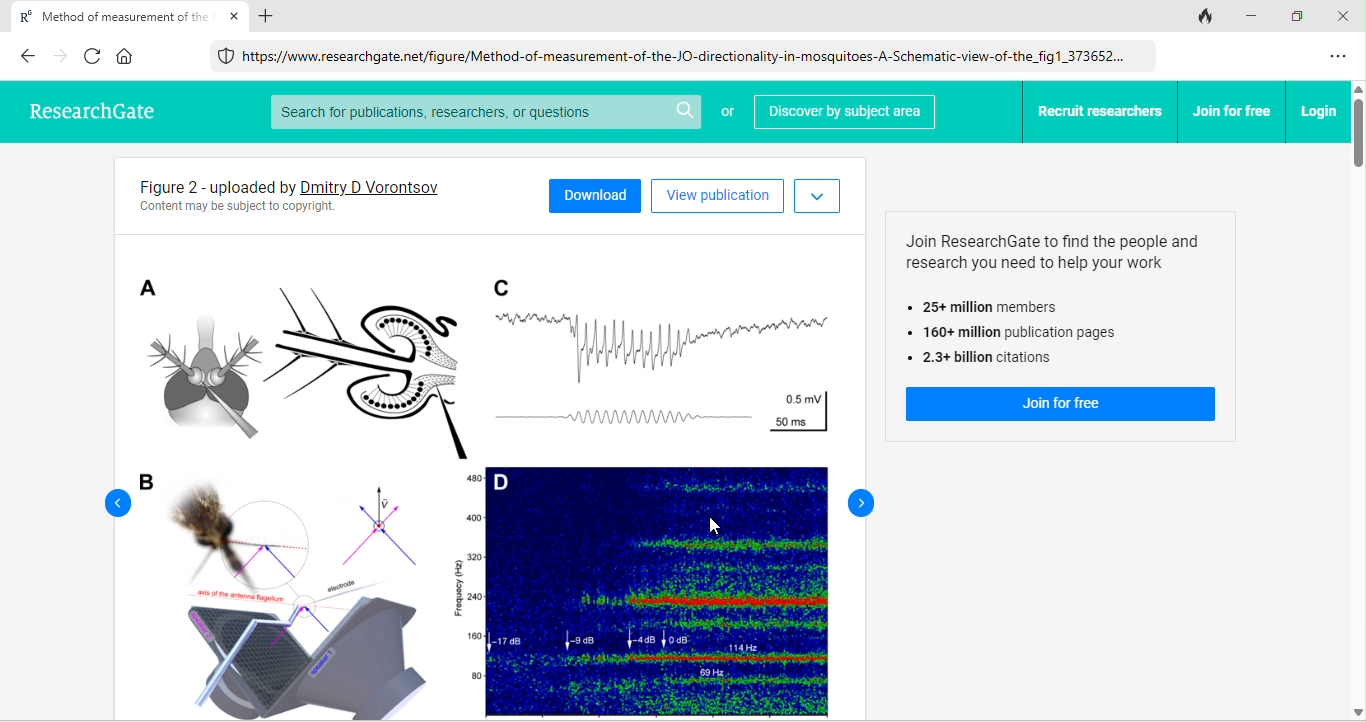 The height and width of the screenshot is (722, 1366). What do you see at coordinates (817, 197) in the screenshot?
I see `dropdown` at bounding box center [817, 197].